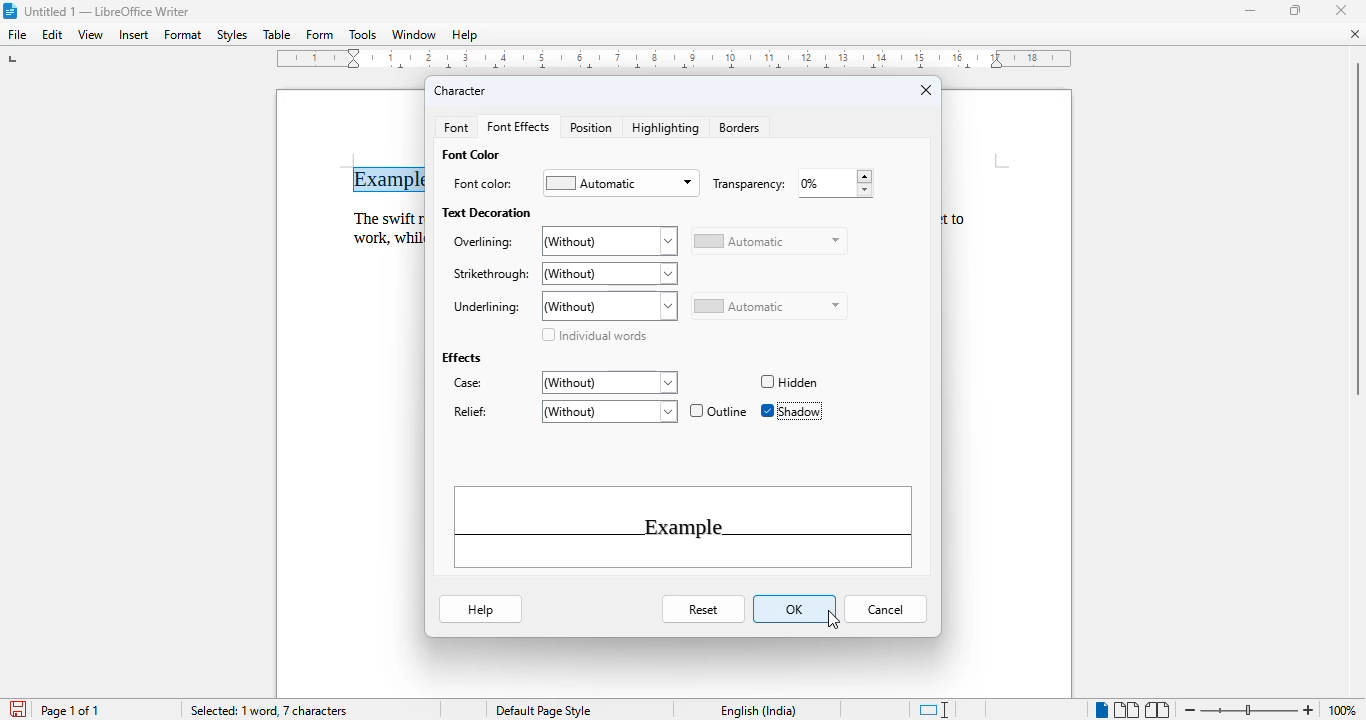 The width and height of the screenshot is (1366, 720). I want to click on multi-page view, so click(1126, 710).